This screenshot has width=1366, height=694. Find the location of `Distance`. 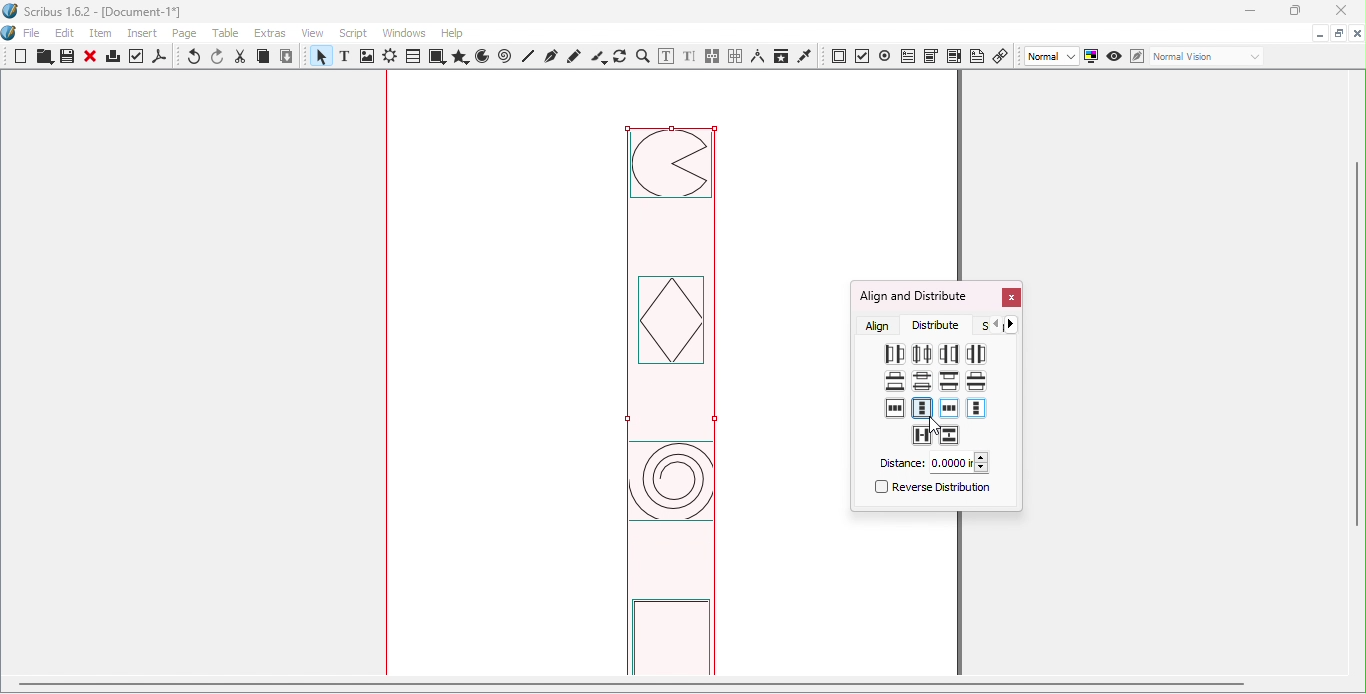

Distance is located at coordinates (932, 463).